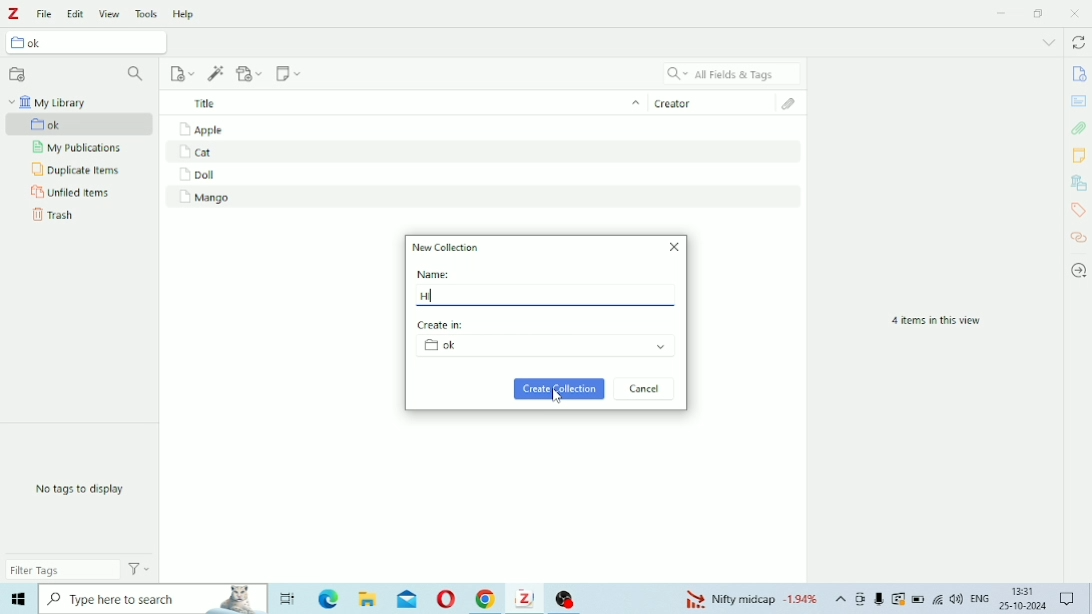  I want to click on ok, so click(87, 41).